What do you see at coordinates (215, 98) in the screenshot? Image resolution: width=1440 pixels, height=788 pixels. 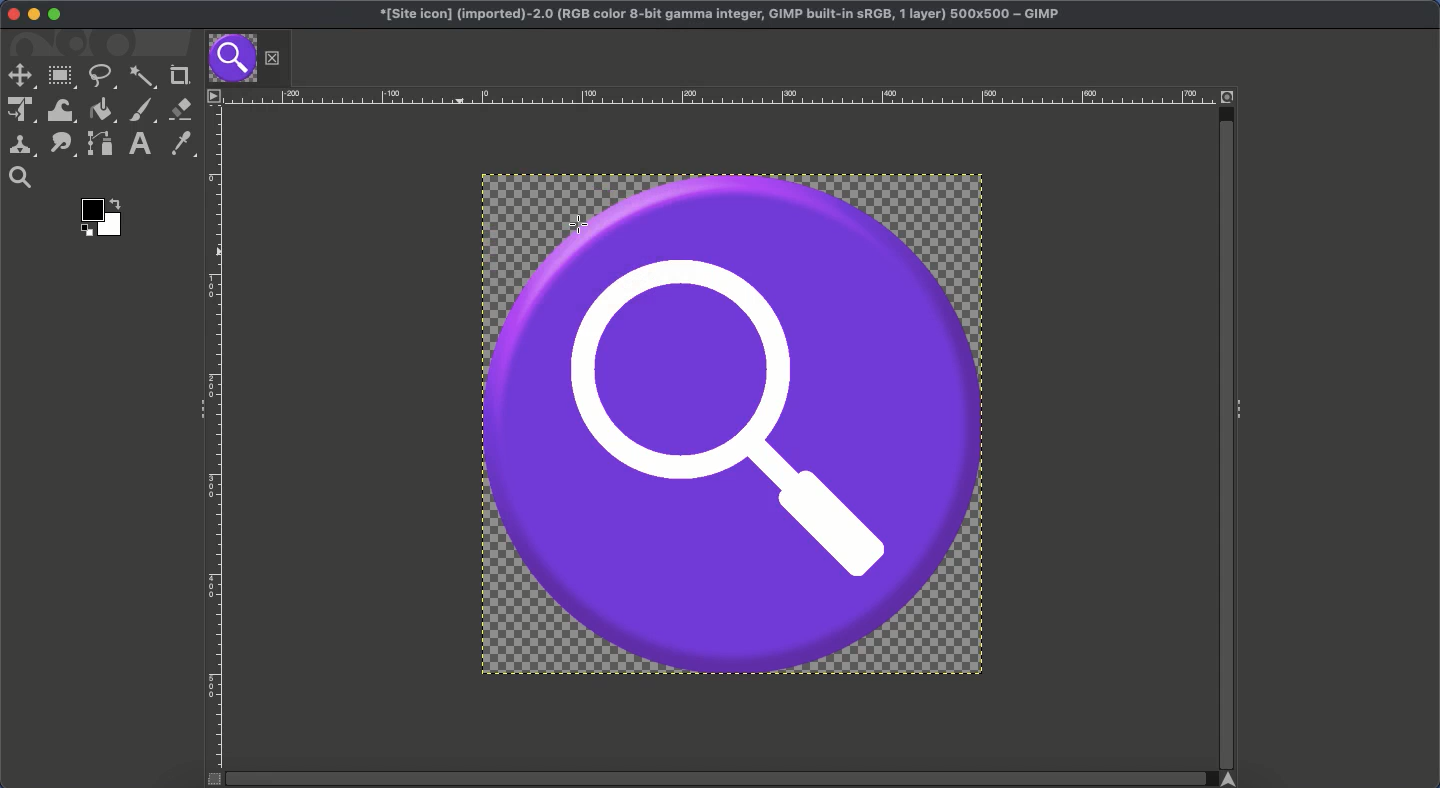 I see `Menu` at bounding box center [215, 98].